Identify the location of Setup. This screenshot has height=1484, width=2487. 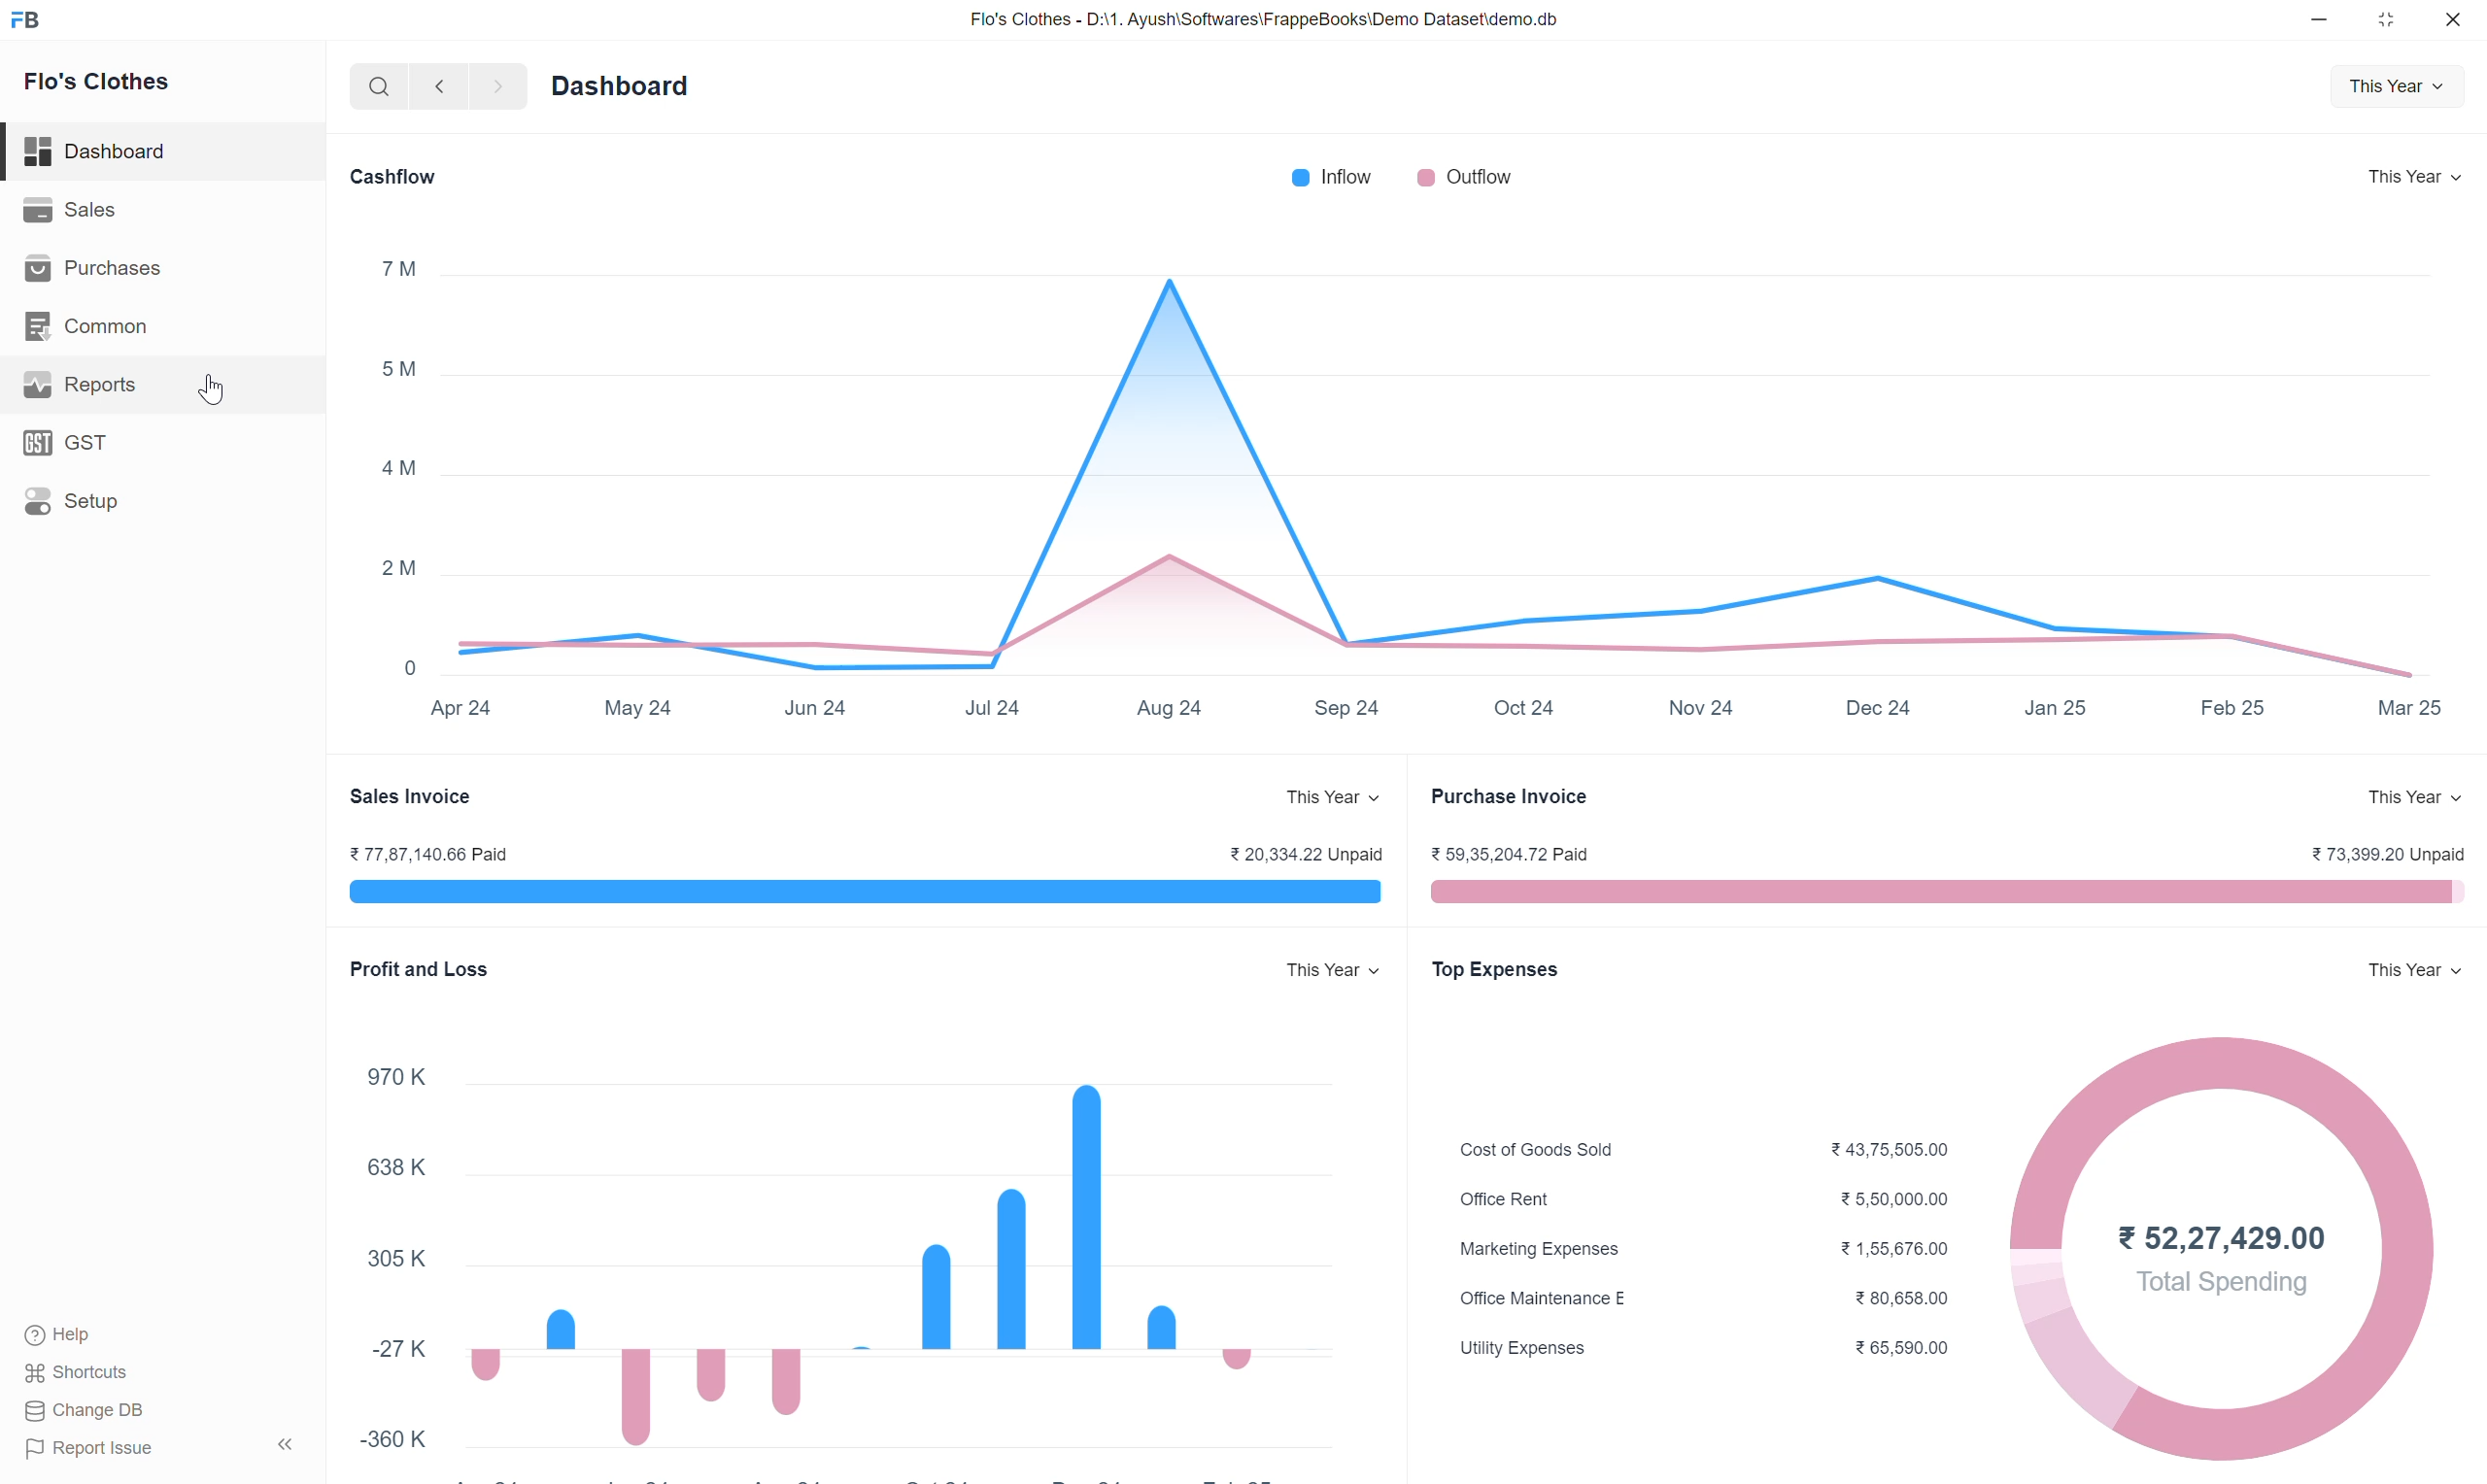
(72, 506).